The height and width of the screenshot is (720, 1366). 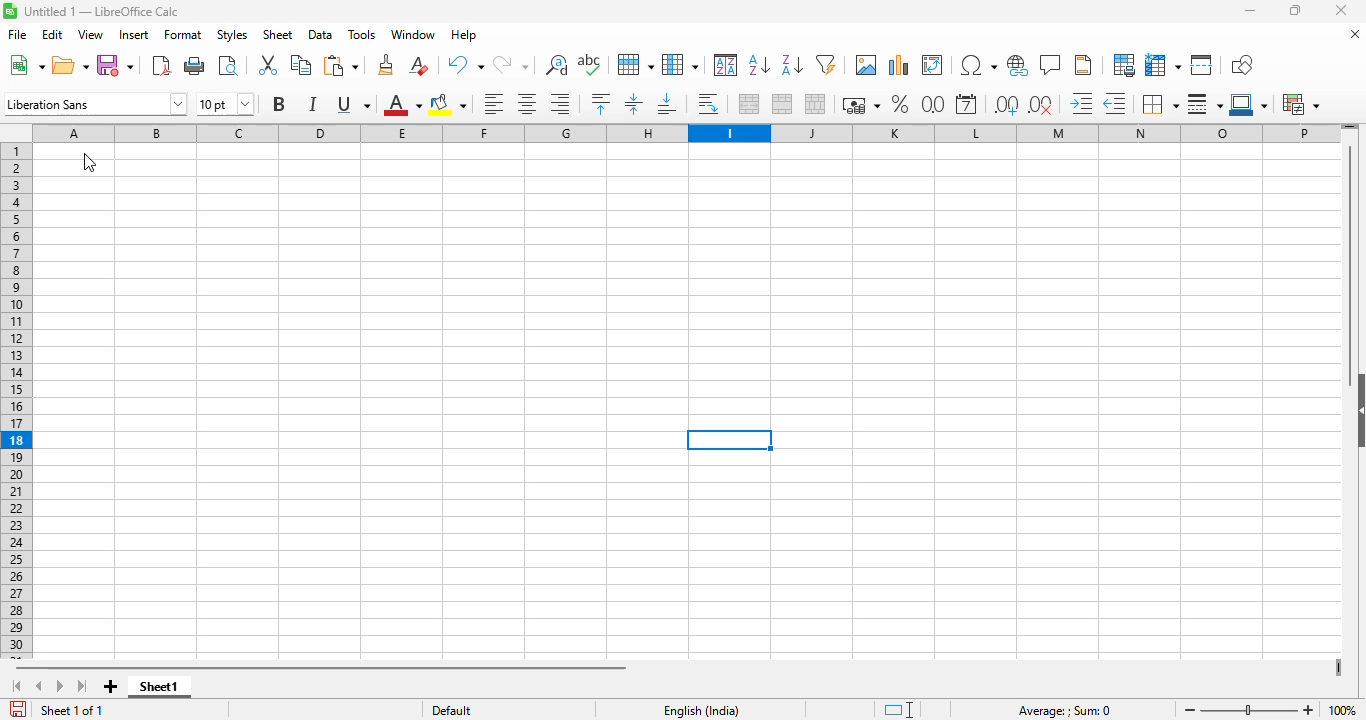 What do you see at coordinates (111, 686) in the screenshot?
I see `add new sheet` at bounding box center [111, 686].